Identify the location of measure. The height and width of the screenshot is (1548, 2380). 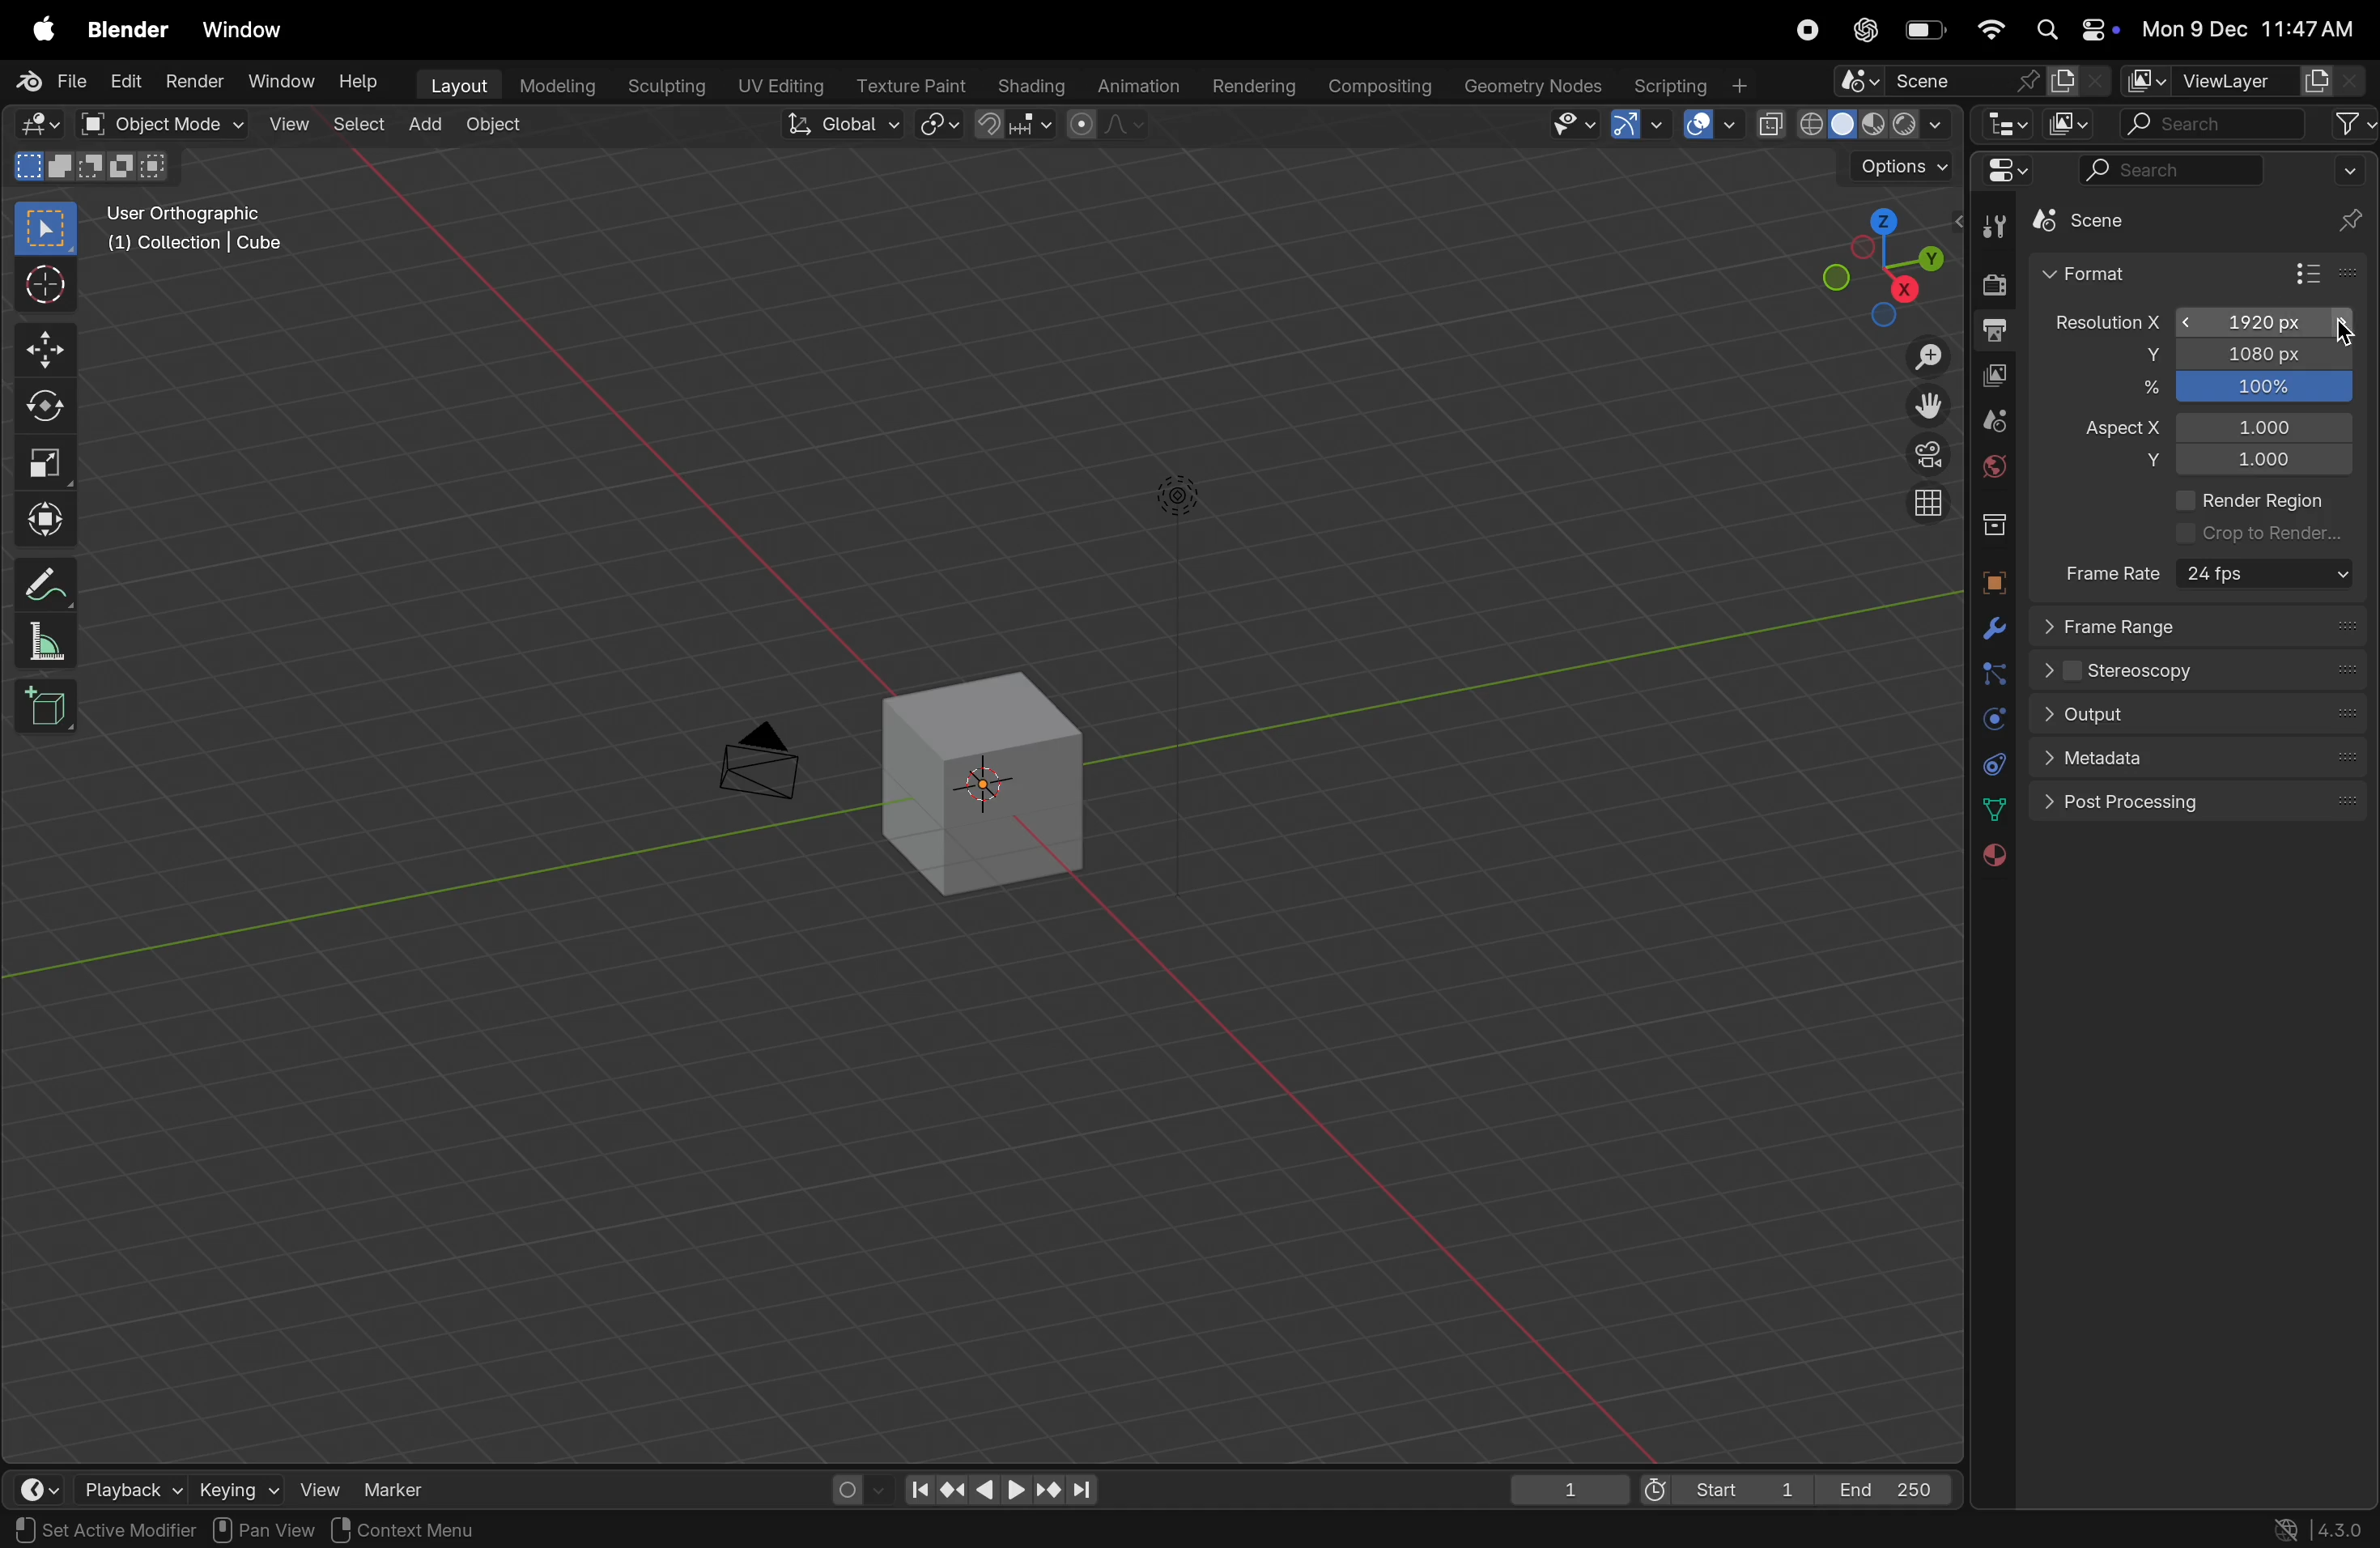
(45, 640).